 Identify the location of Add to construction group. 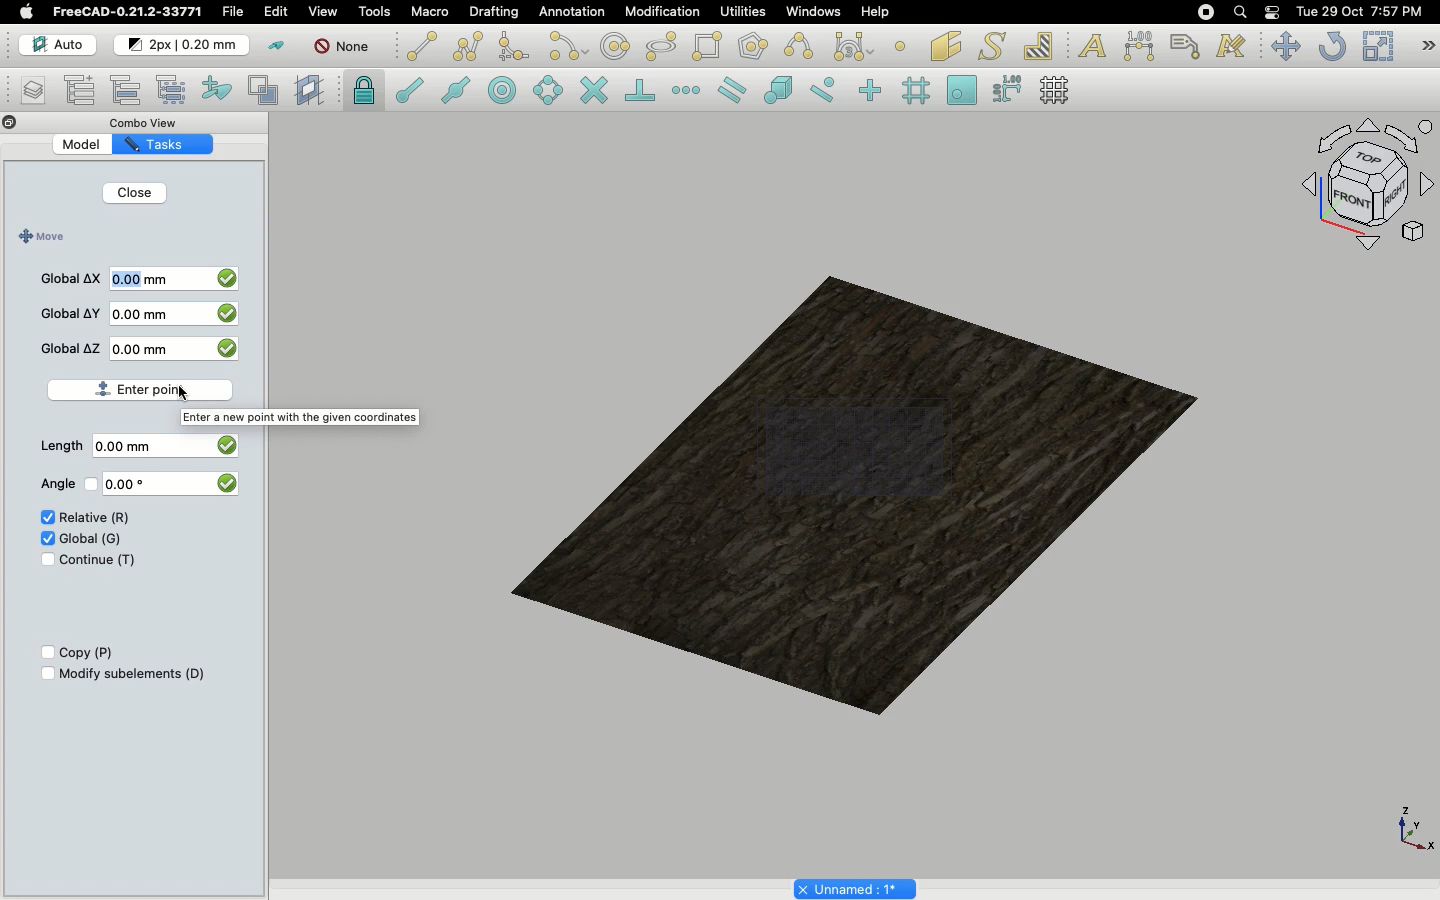
(218, 87).